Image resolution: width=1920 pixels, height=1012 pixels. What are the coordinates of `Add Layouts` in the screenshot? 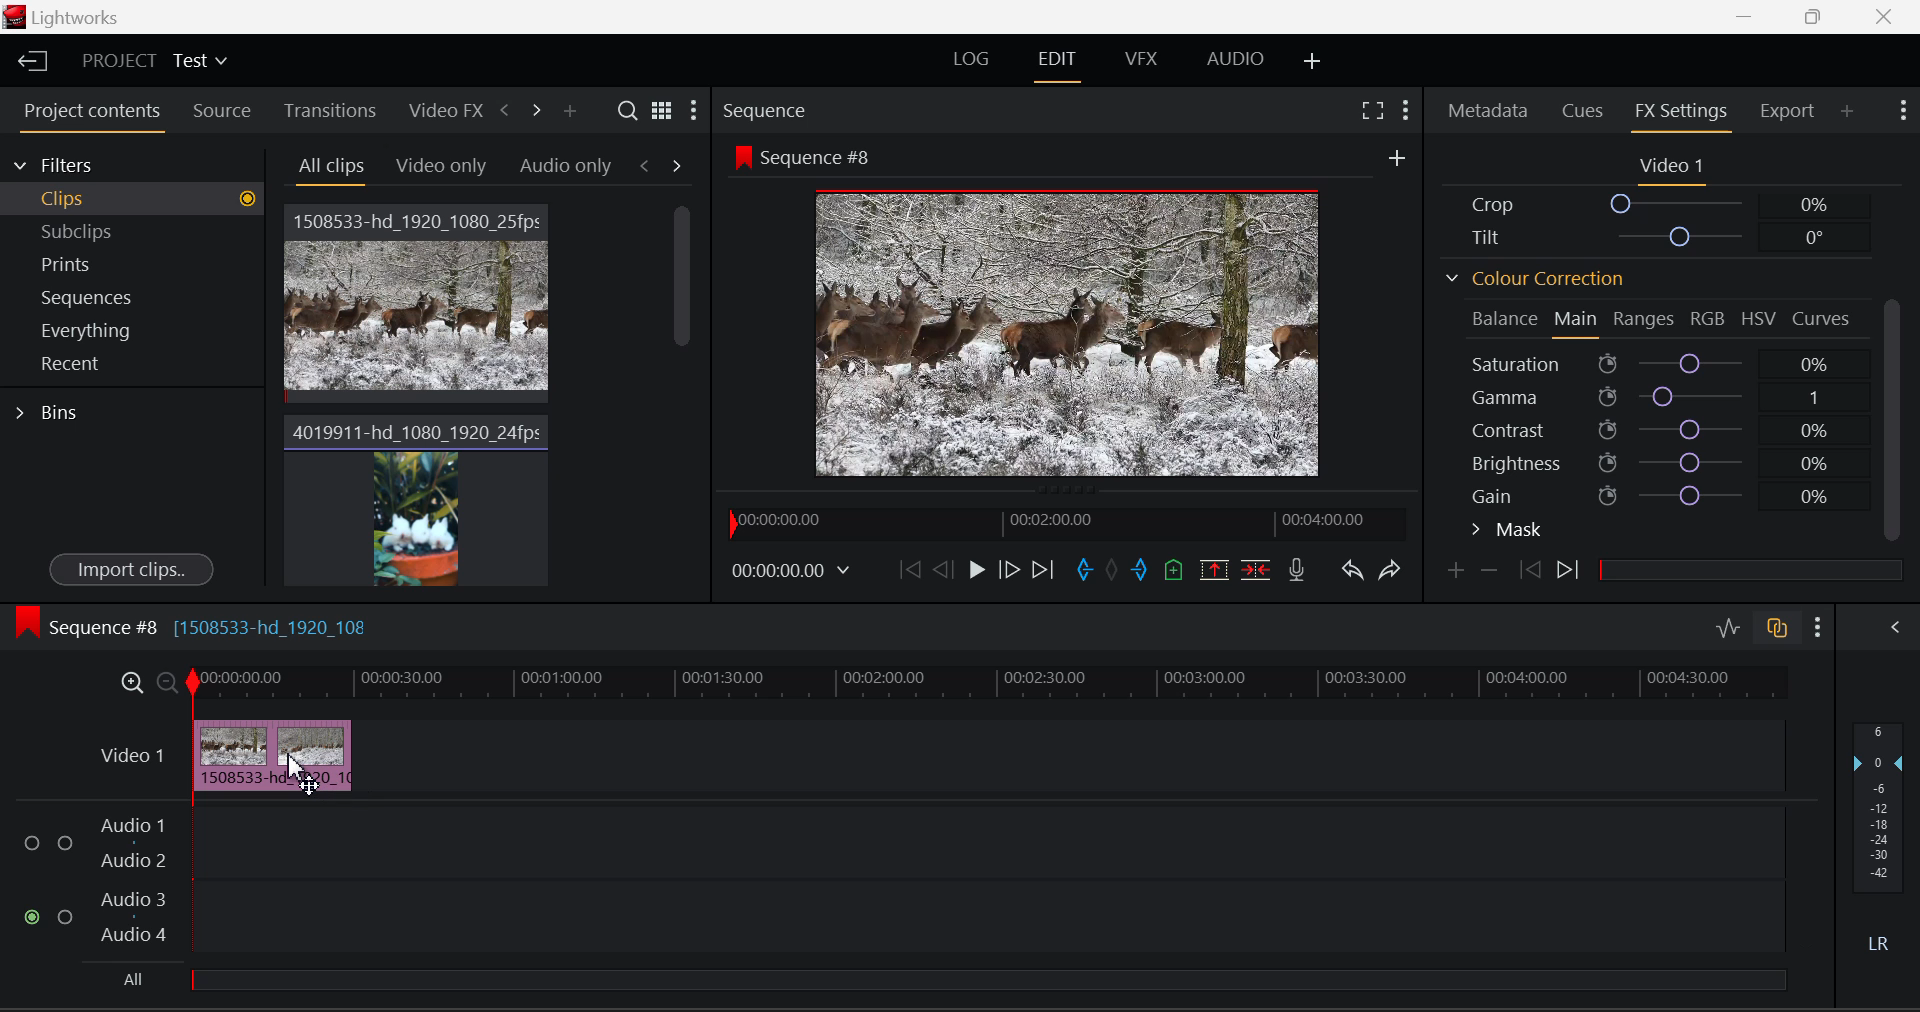 It's located at (1312, 58).